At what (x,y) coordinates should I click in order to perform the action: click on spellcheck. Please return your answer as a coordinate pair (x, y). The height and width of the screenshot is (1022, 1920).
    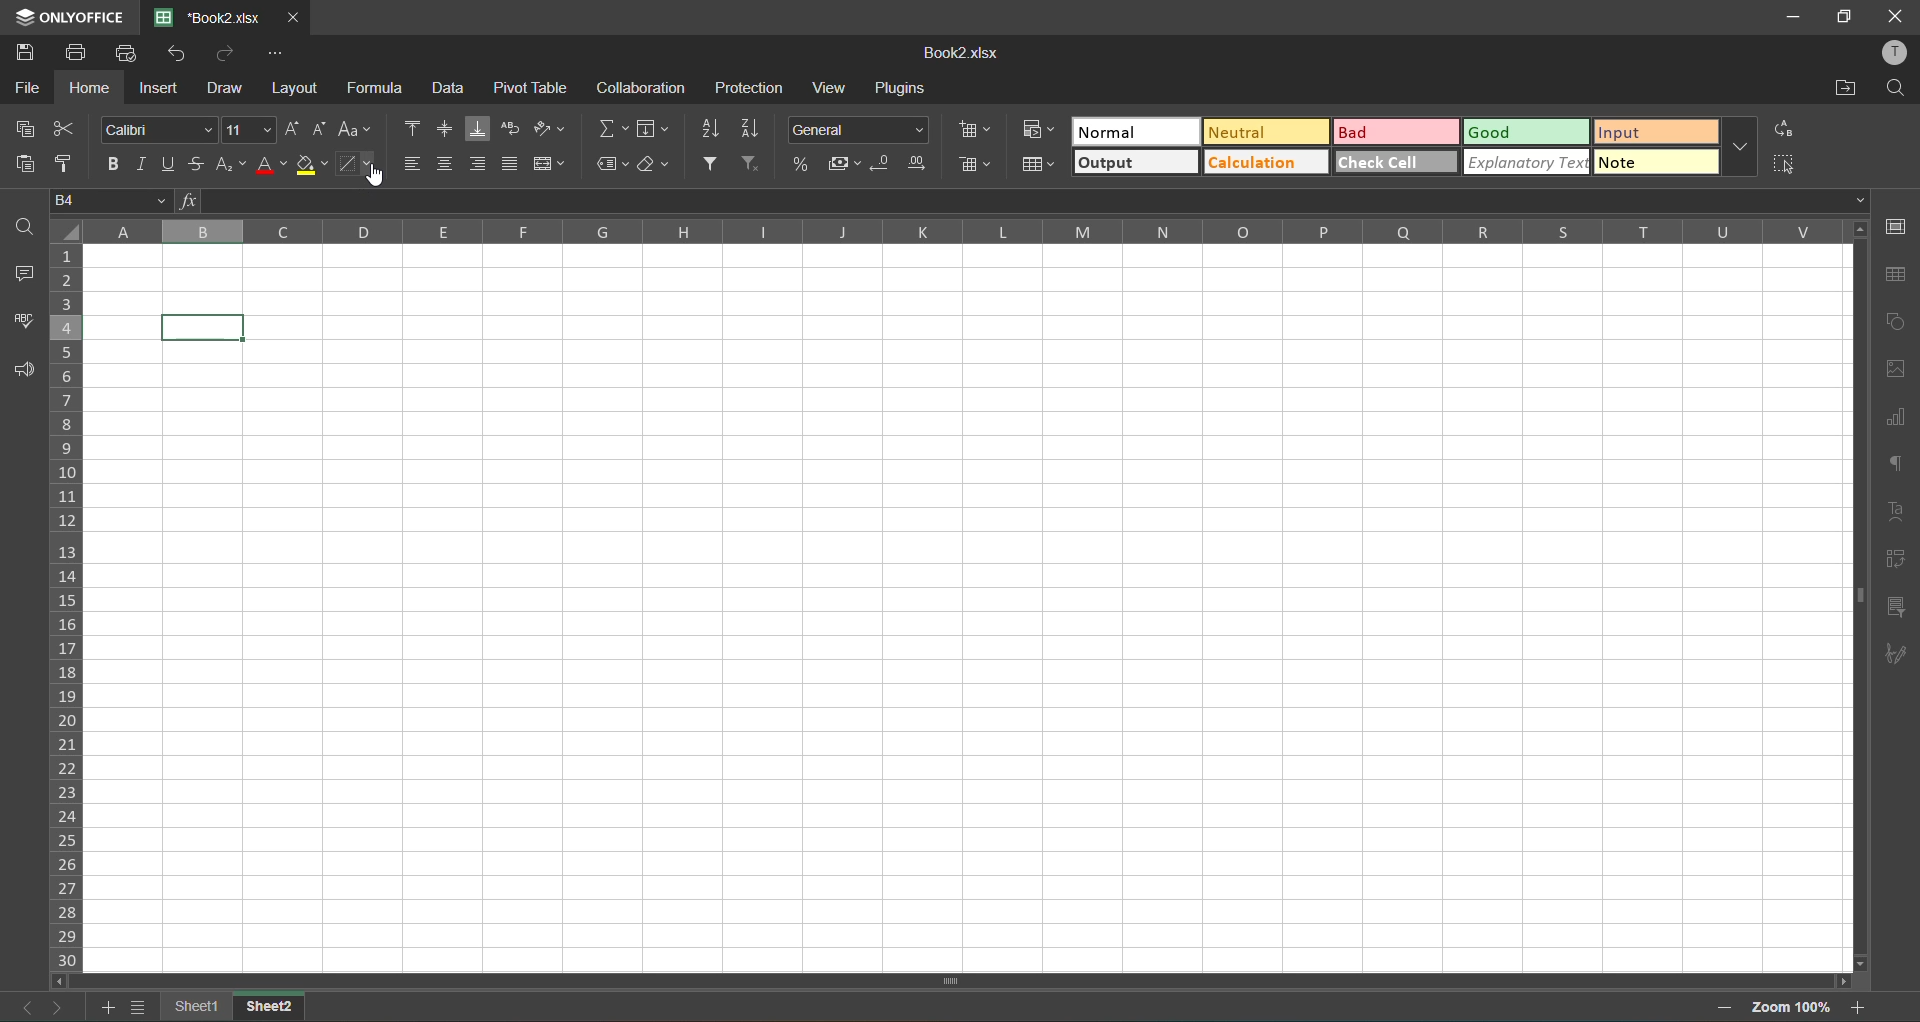
    Looking at the image, I should click on (20, 323).